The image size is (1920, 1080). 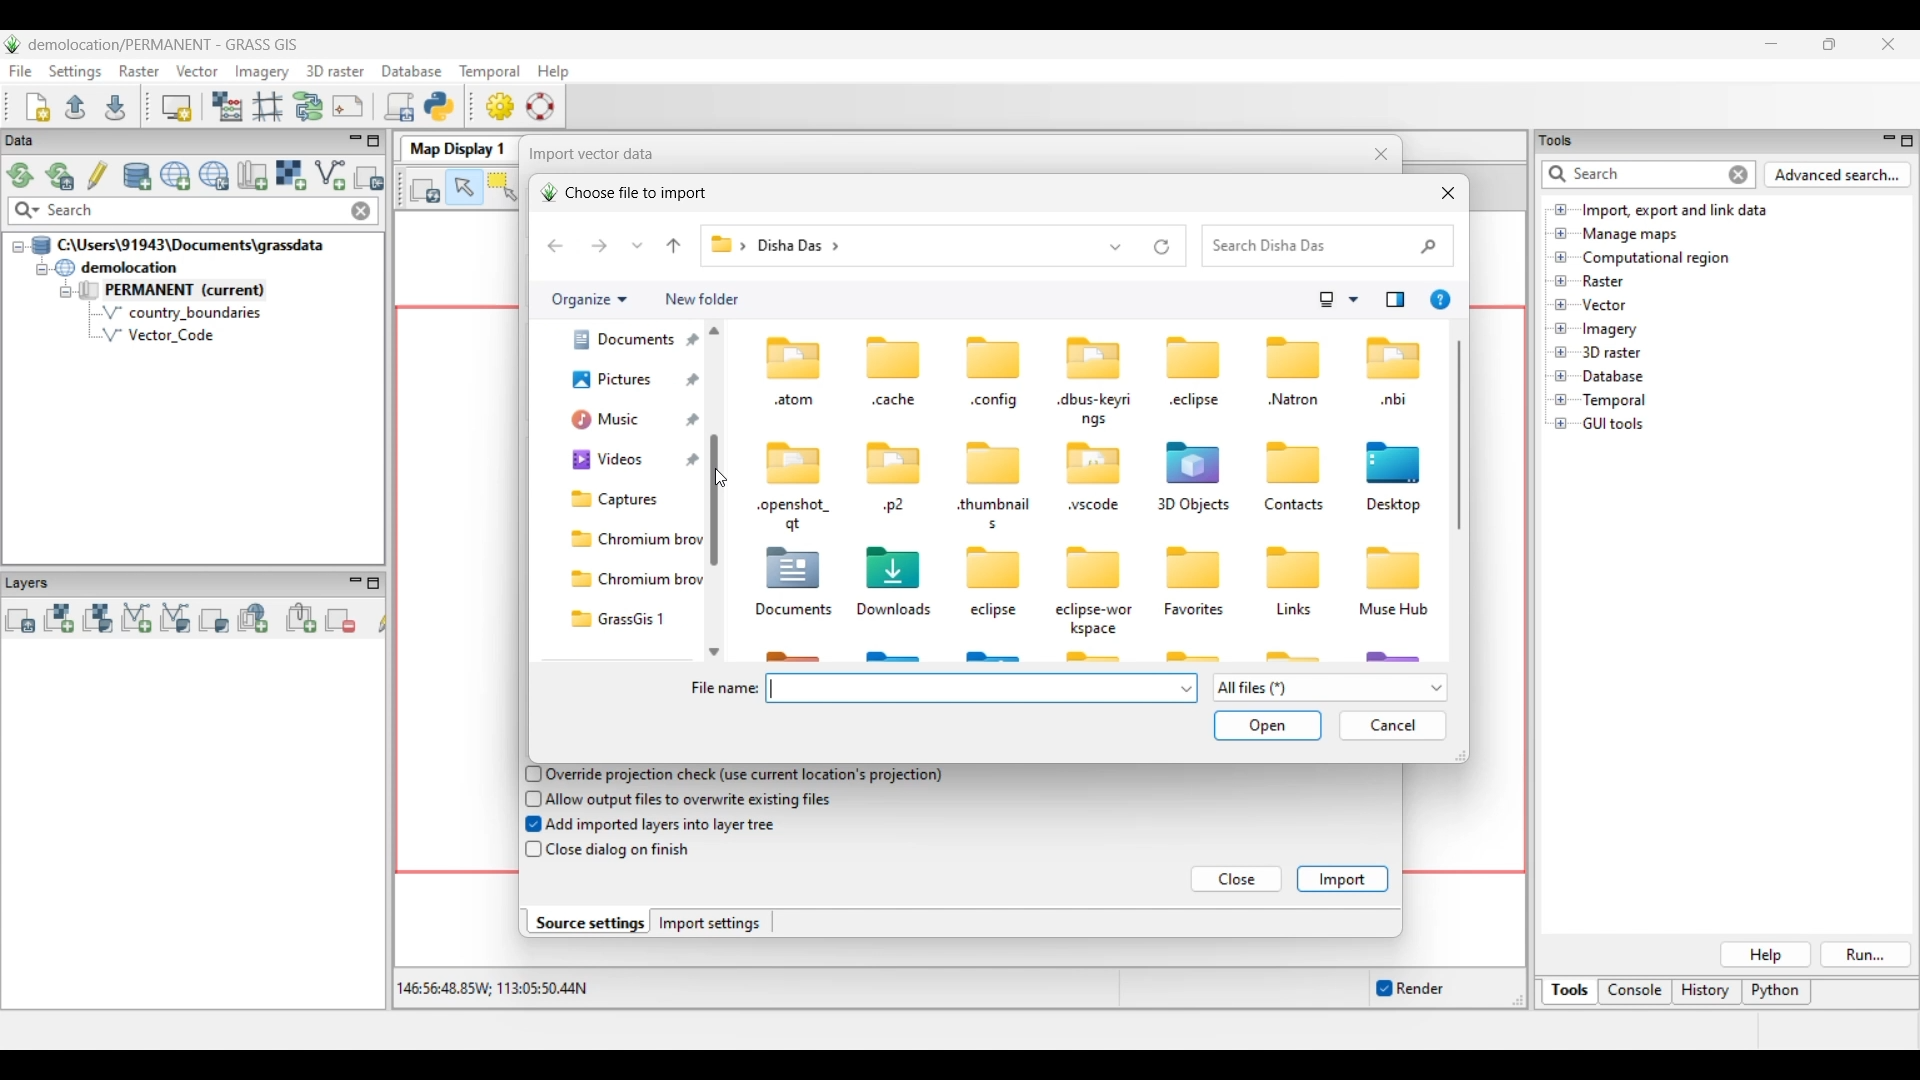 I want to click on checkbox, so click(x=531, y=850).